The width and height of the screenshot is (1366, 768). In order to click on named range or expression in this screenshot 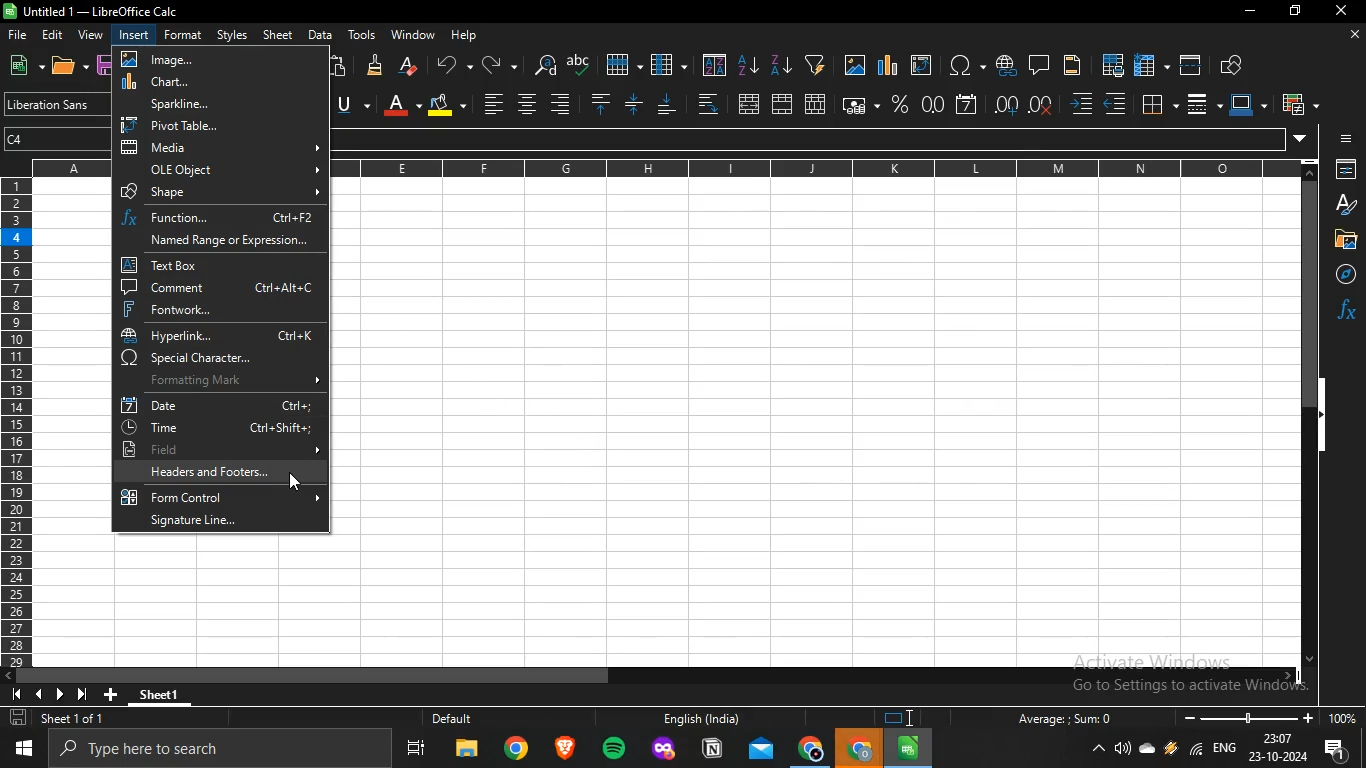, I will do `click(221, 239)`.